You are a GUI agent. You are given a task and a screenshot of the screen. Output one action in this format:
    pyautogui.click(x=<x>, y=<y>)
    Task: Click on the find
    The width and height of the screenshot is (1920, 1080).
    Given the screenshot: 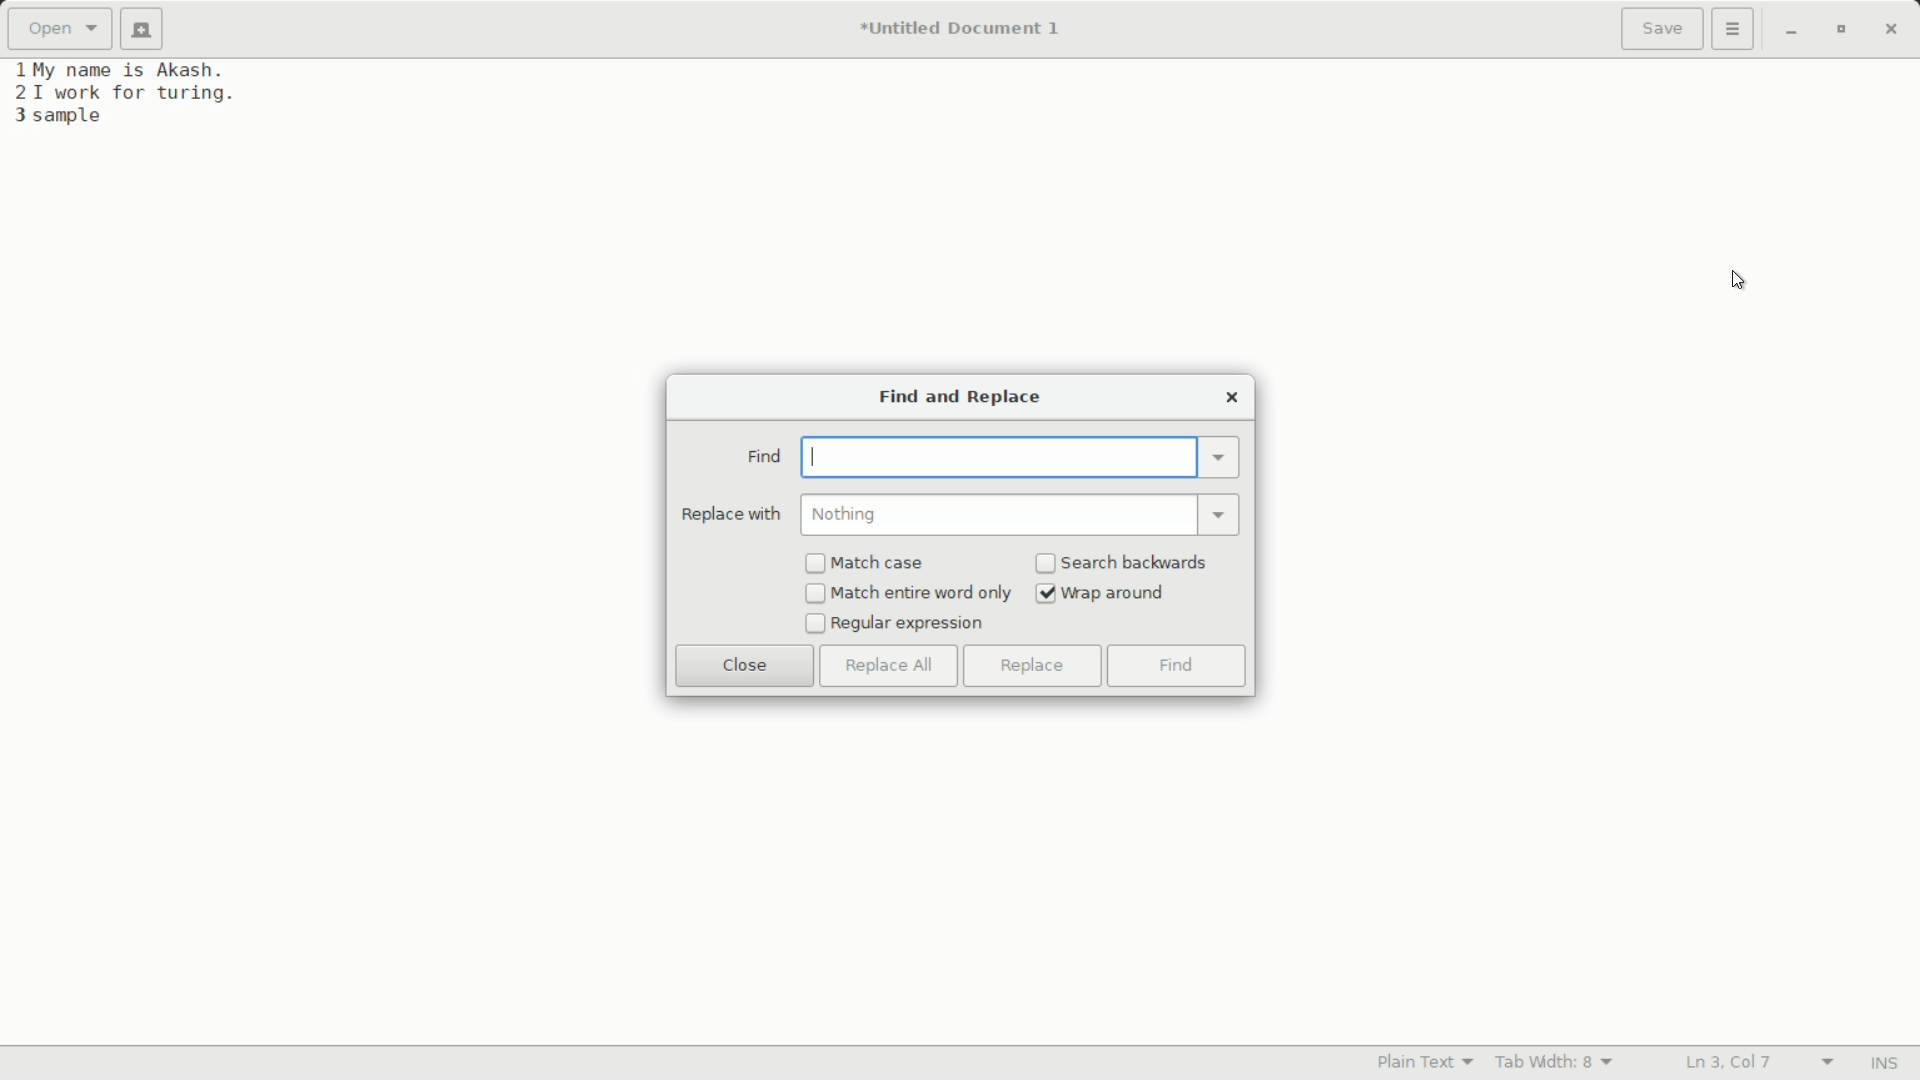 What is the action you would take?
    pyautogui.click(x=762, y=457)
    